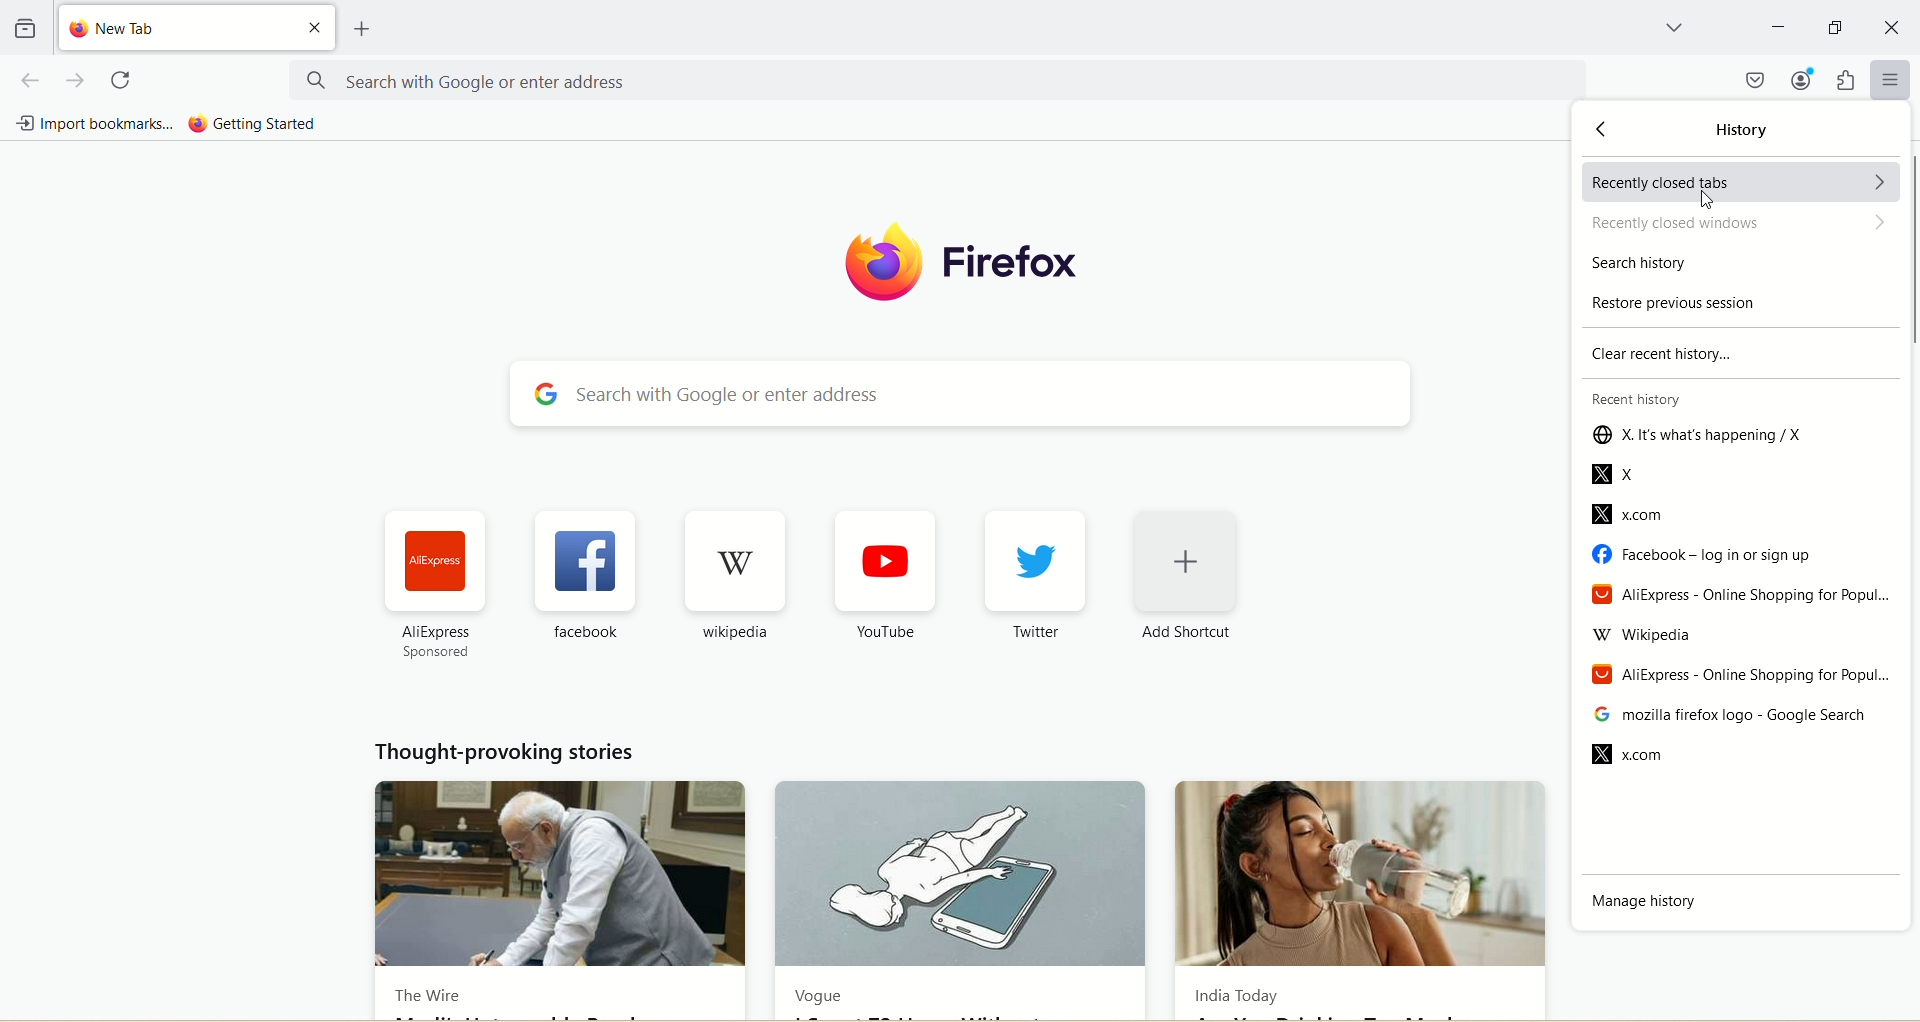 This screenshot has height=1022, width=1920. I want to click on X, so click(1742, 475).